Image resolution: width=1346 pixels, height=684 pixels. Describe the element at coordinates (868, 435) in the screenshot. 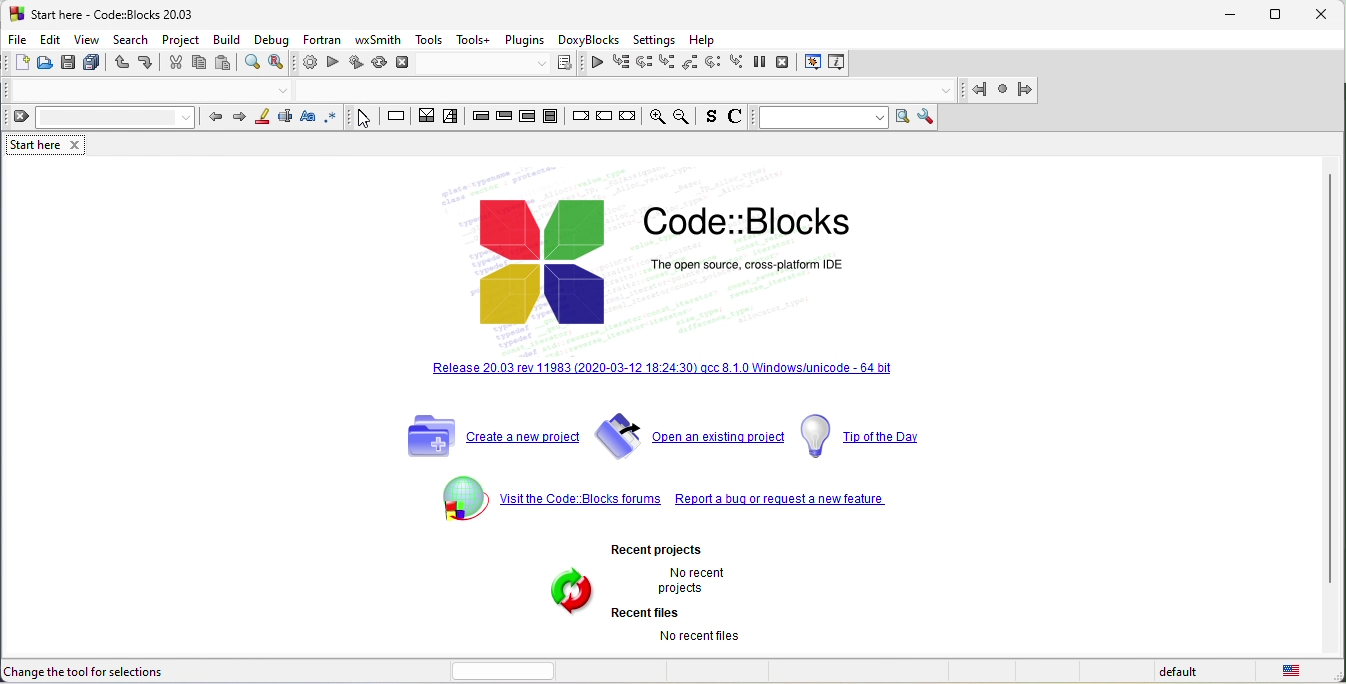

I see `top of the day` at that location.